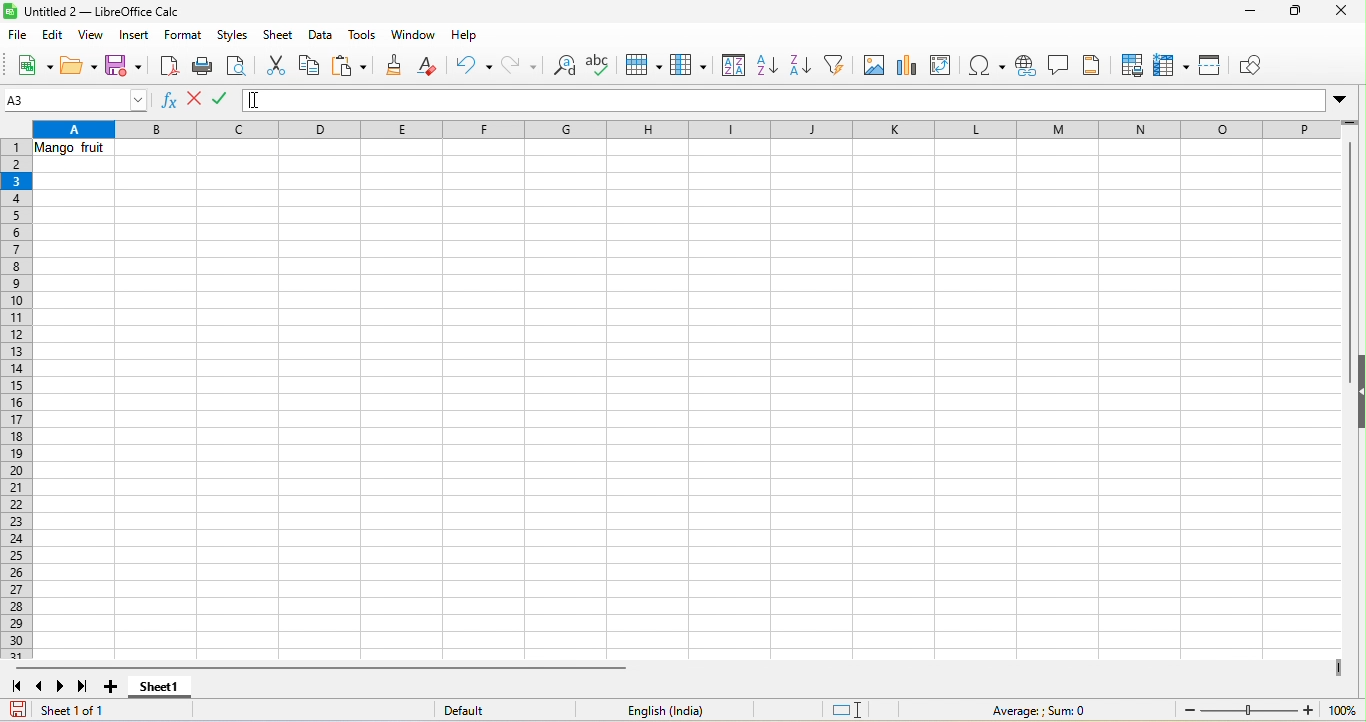 The height and width of the screenshot is (722, 1366). I want to click on scroll to last sheet, so click(84, 687).